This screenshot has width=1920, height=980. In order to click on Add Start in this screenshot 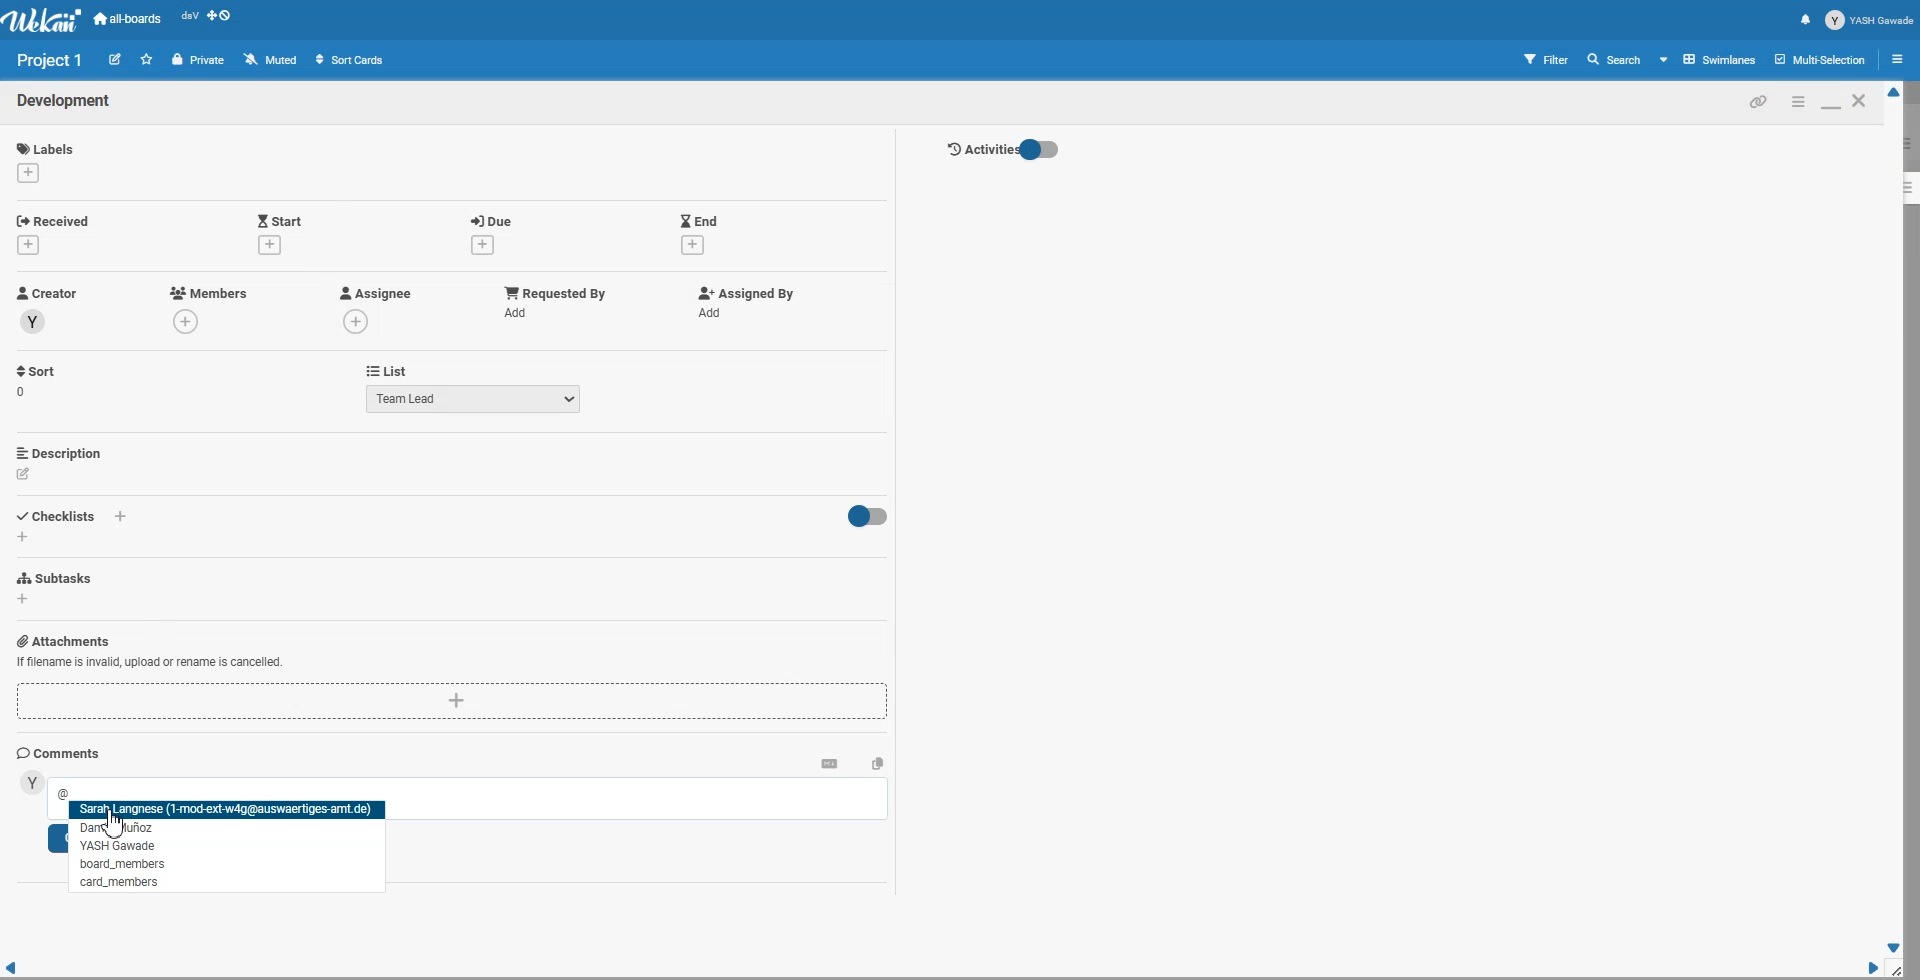, I will do `click(280, 219)`.